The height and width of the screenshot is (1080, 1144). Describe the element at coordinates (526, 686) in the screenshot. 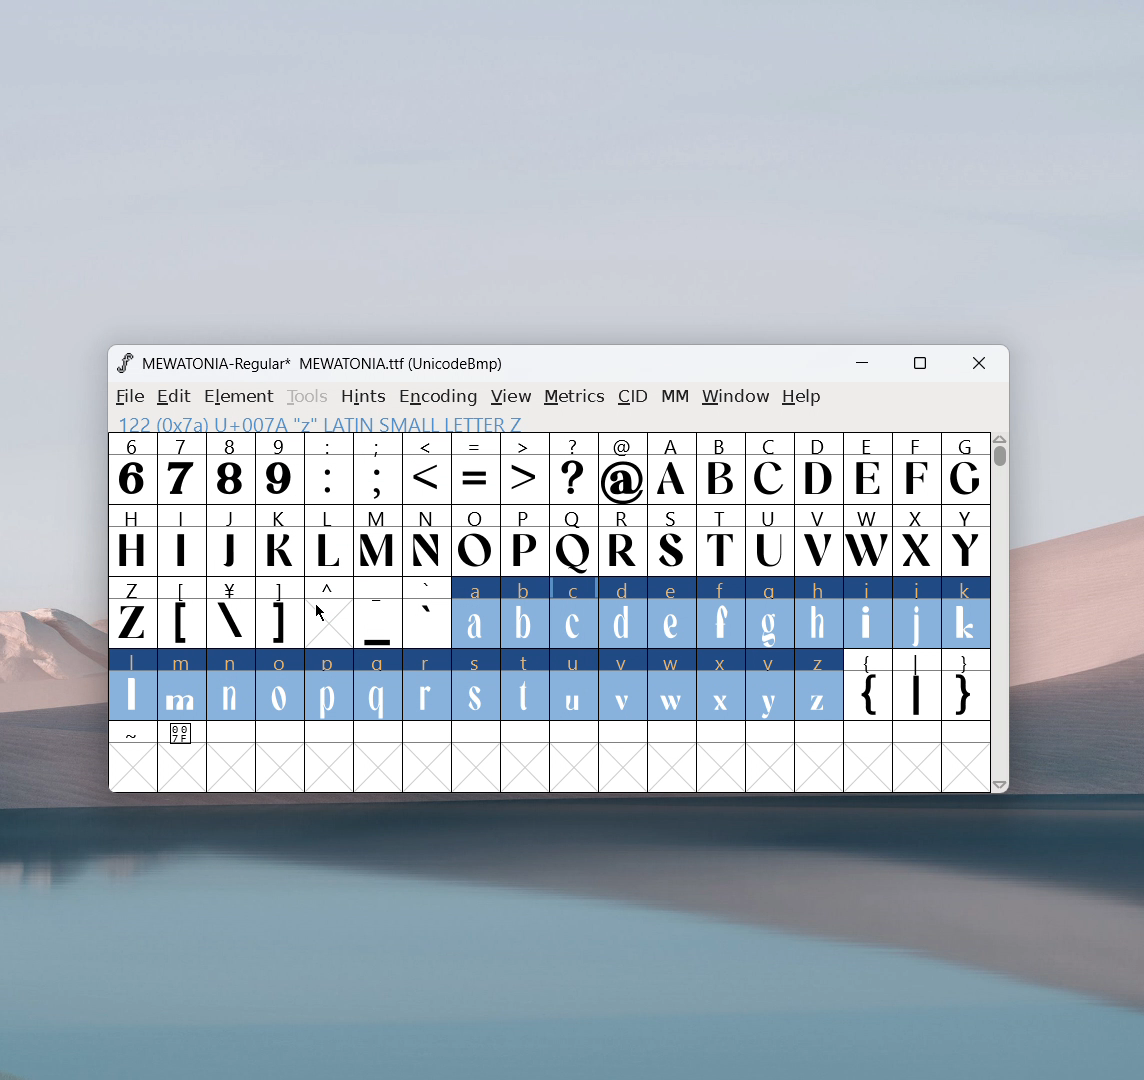

I see `t` at that location.